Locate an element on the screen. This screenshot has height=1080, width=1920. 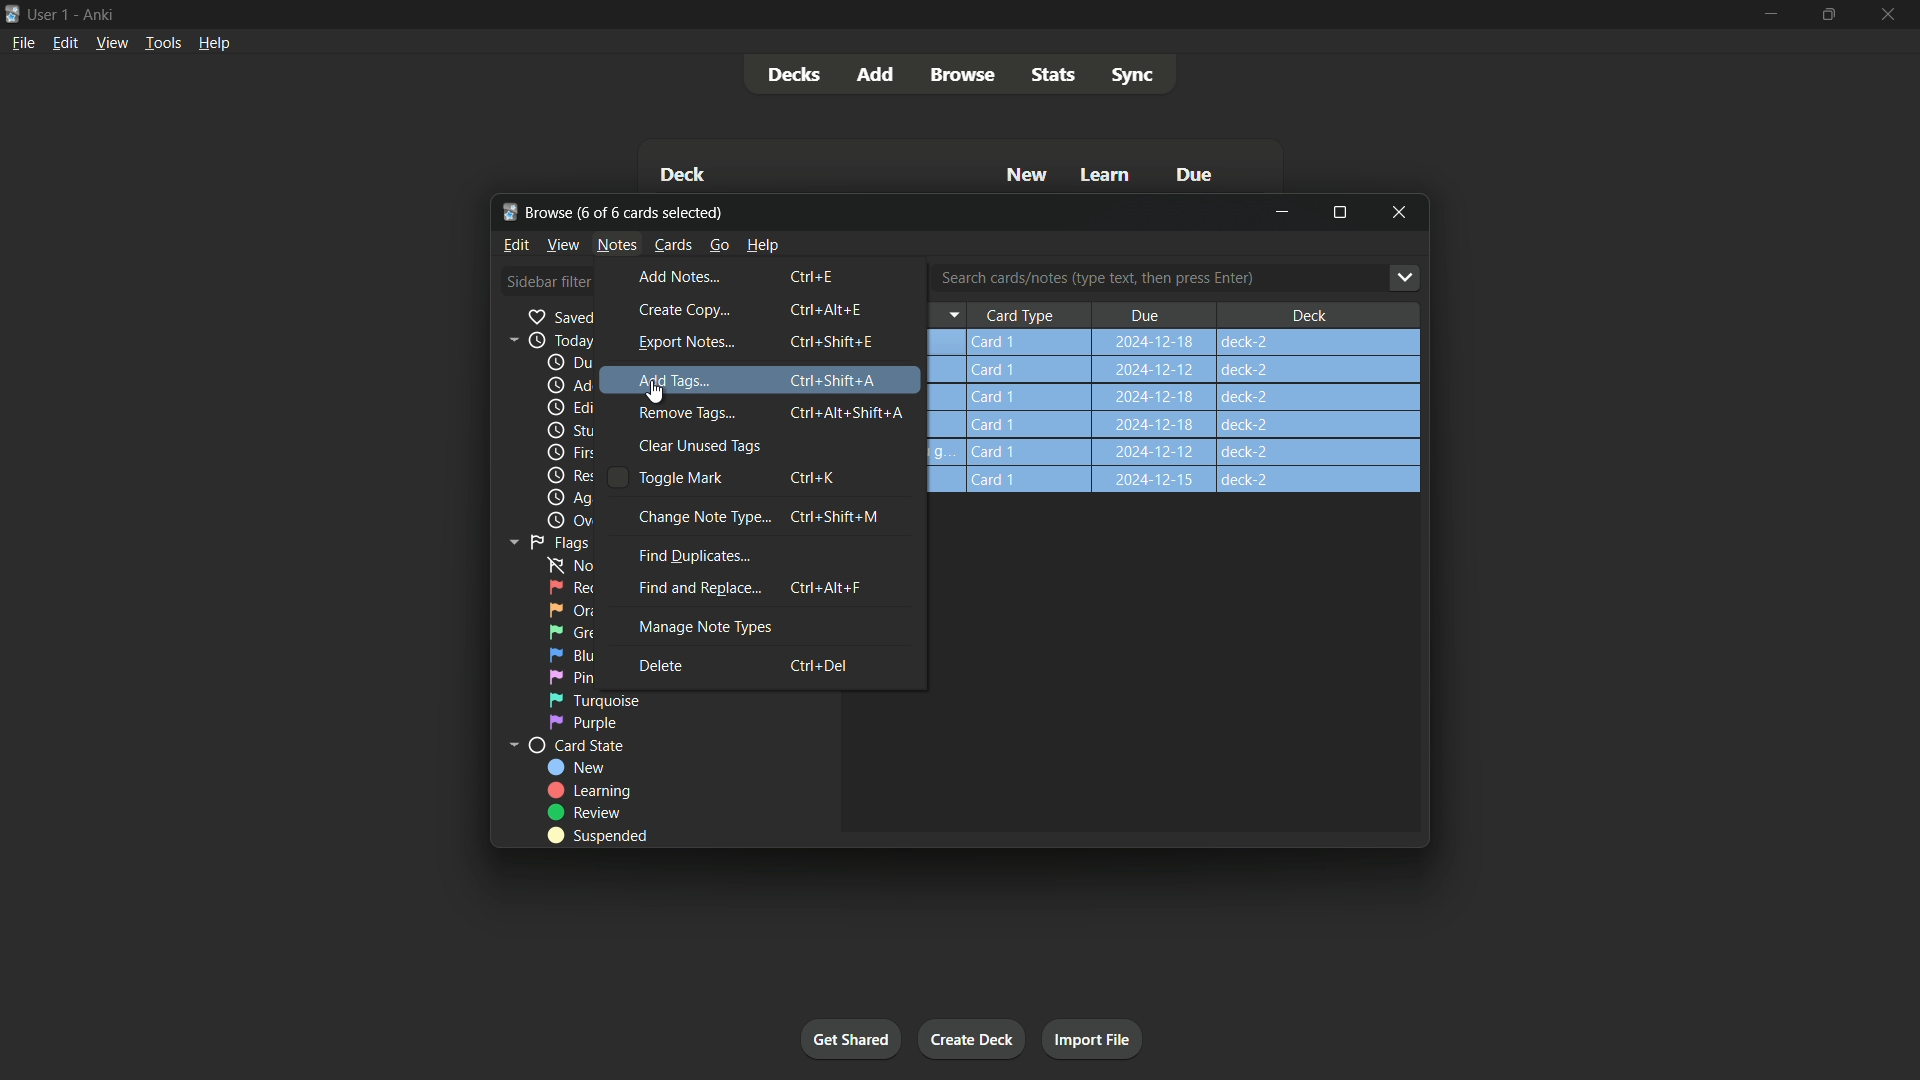
no flag is located at coordinates (580, 564).